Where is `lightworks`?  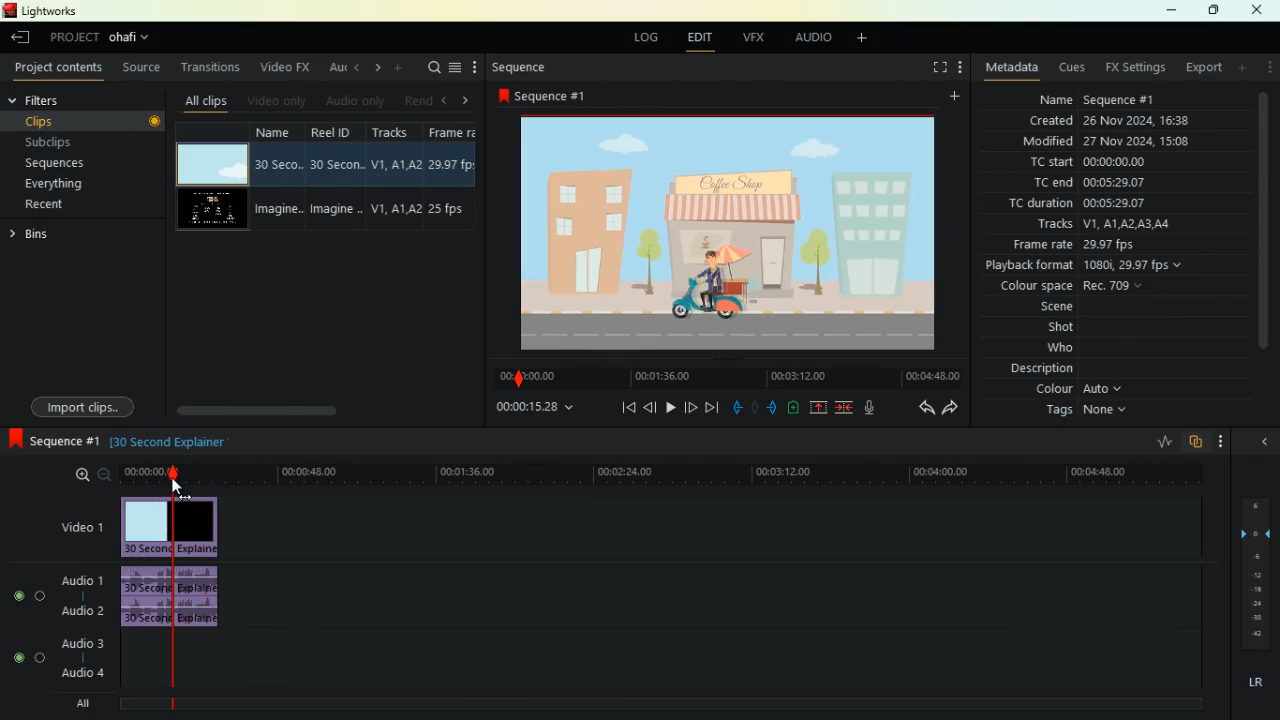 lightworks is located at coordinates (43, 11).